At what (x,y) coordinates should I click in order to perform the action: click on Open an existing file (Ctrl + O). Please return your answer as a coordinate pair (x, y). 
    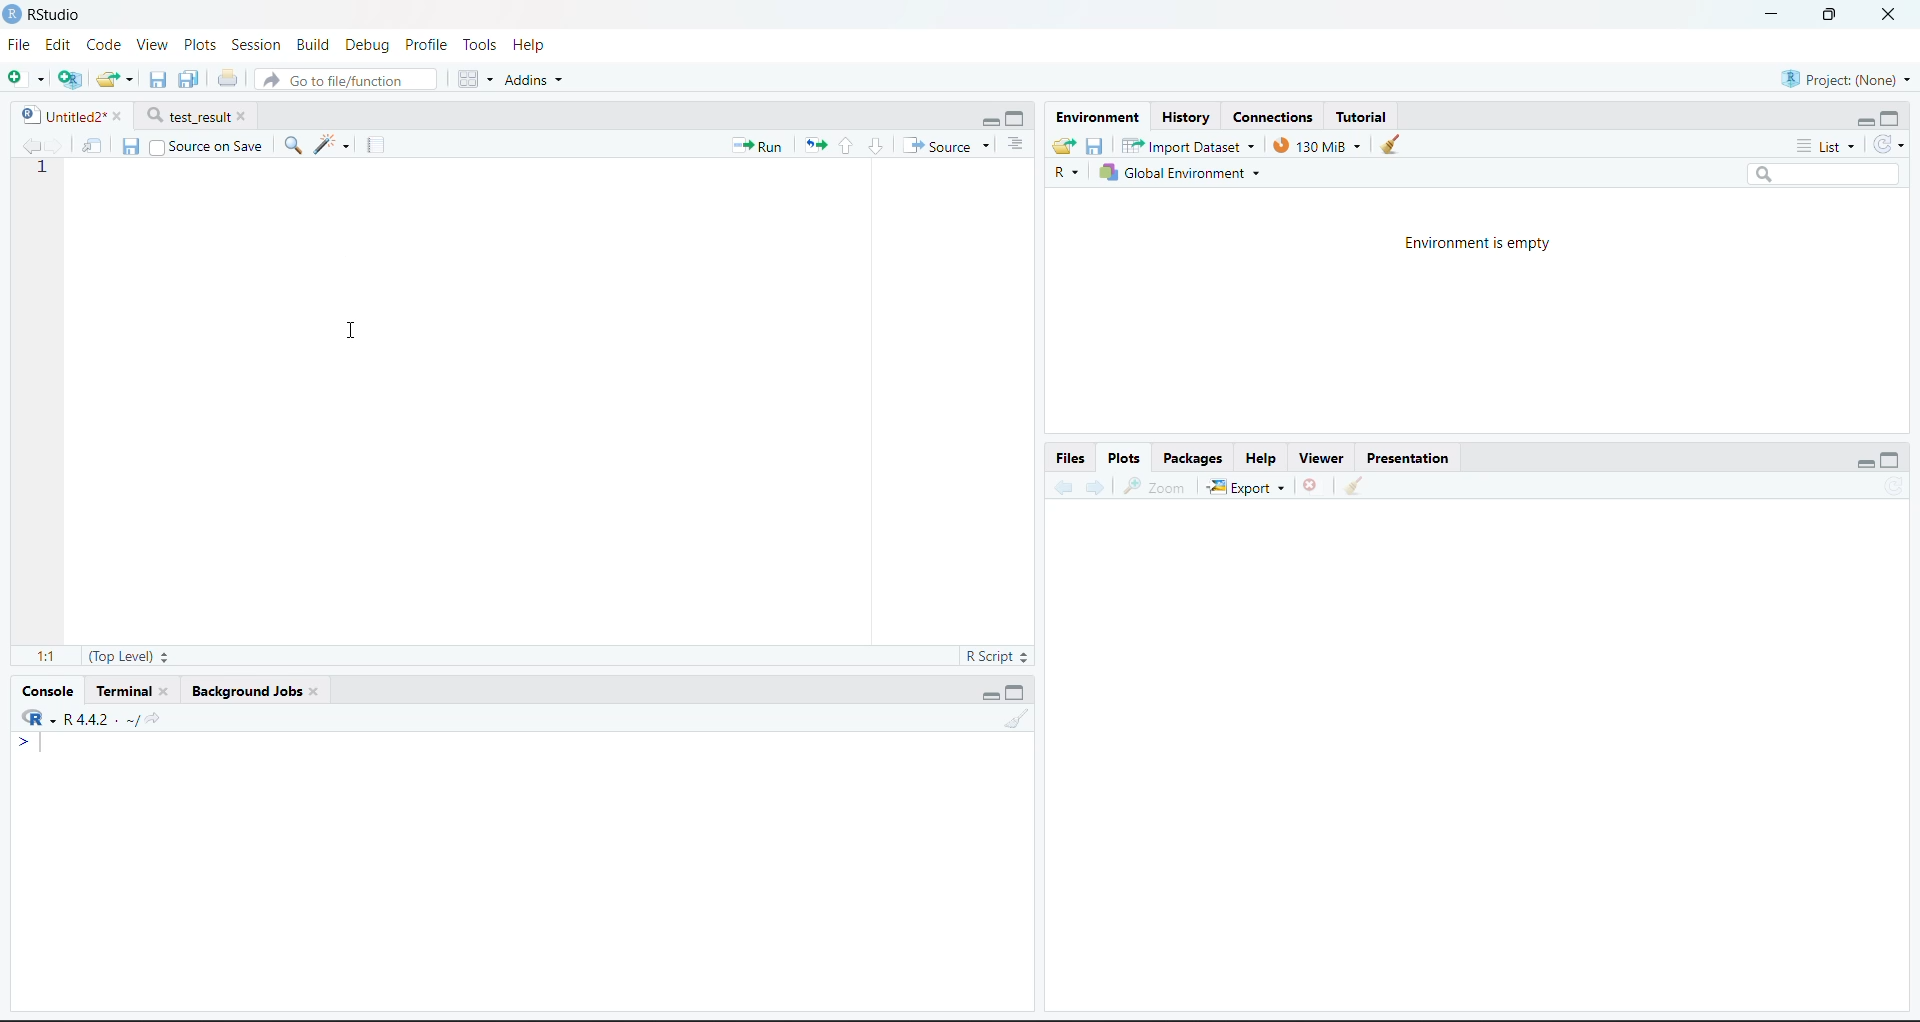
    Looking at the image, I should click on (116, 77).